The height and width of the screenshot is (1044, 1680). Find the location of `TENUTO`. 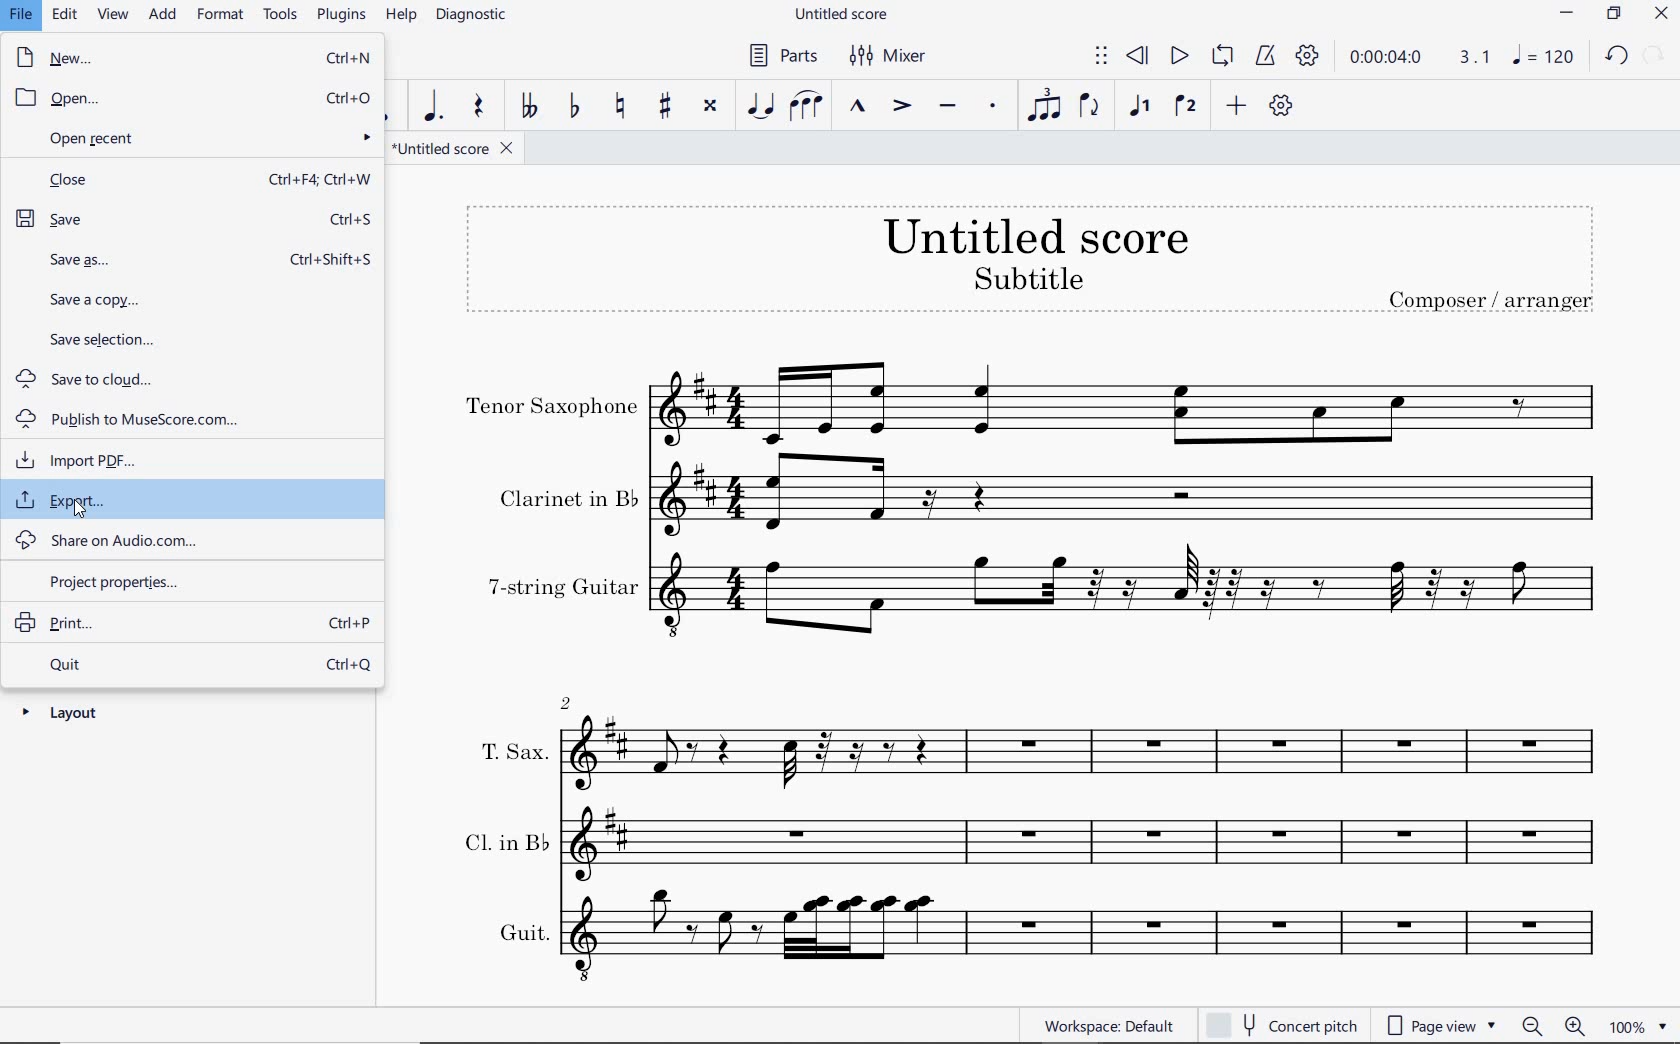

TENUTO is located at coordinates (949, 106).